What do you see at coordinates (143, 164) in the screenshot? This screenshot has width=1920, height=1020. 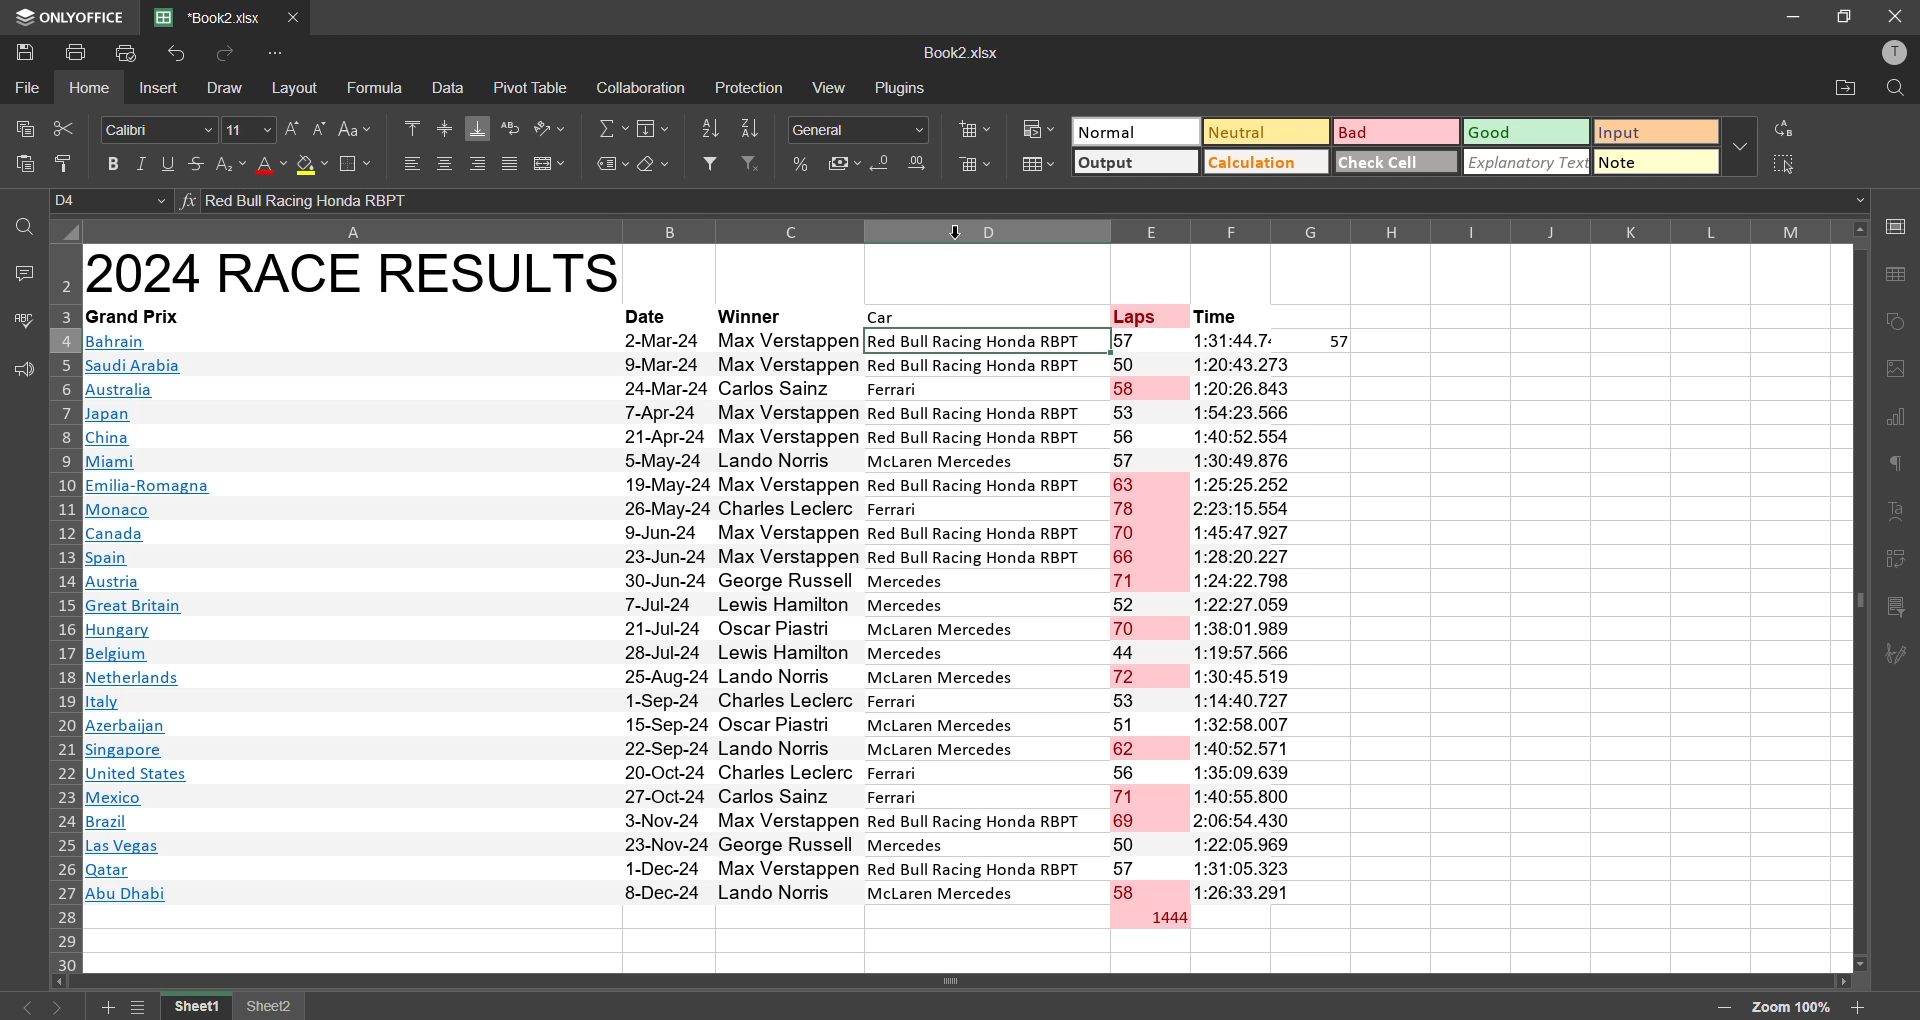 I see `italic` at bounding box center [143, 164].